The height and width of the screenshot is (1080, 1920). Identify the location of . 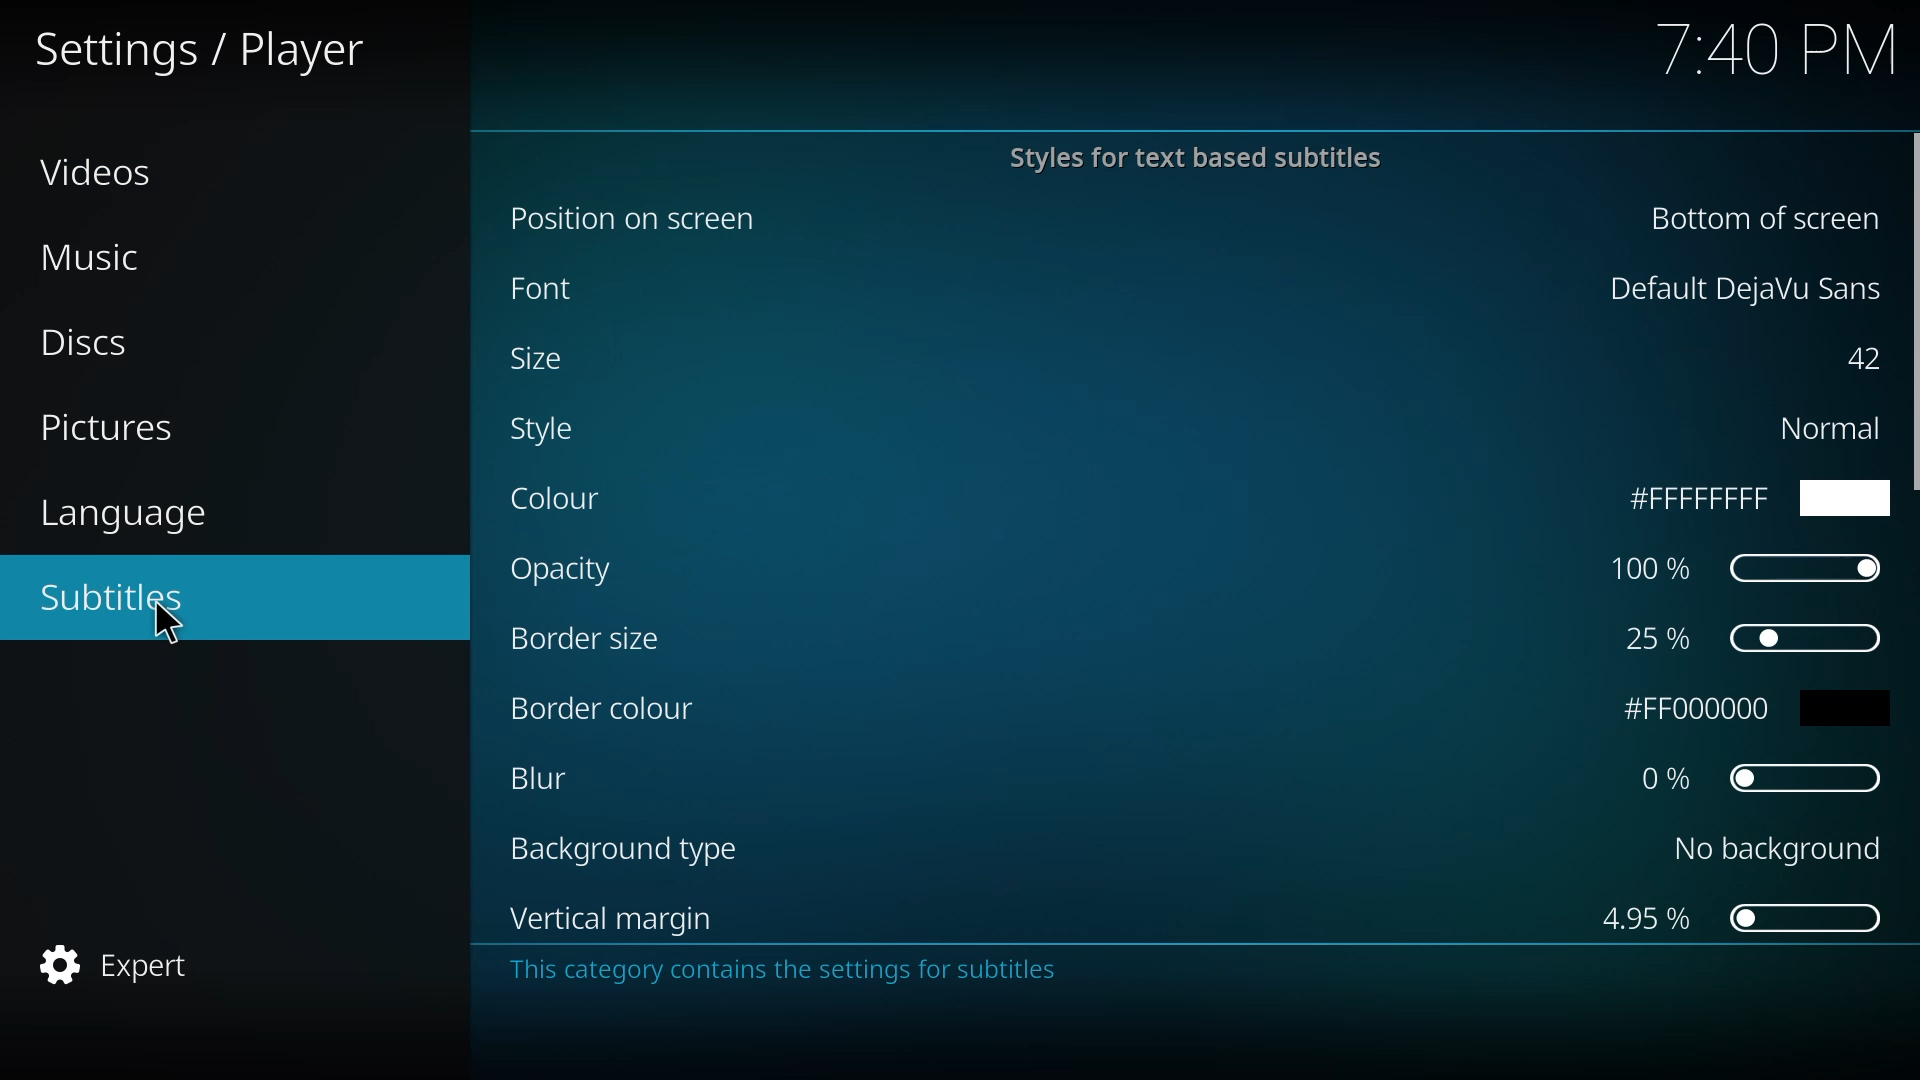
(204, 52).